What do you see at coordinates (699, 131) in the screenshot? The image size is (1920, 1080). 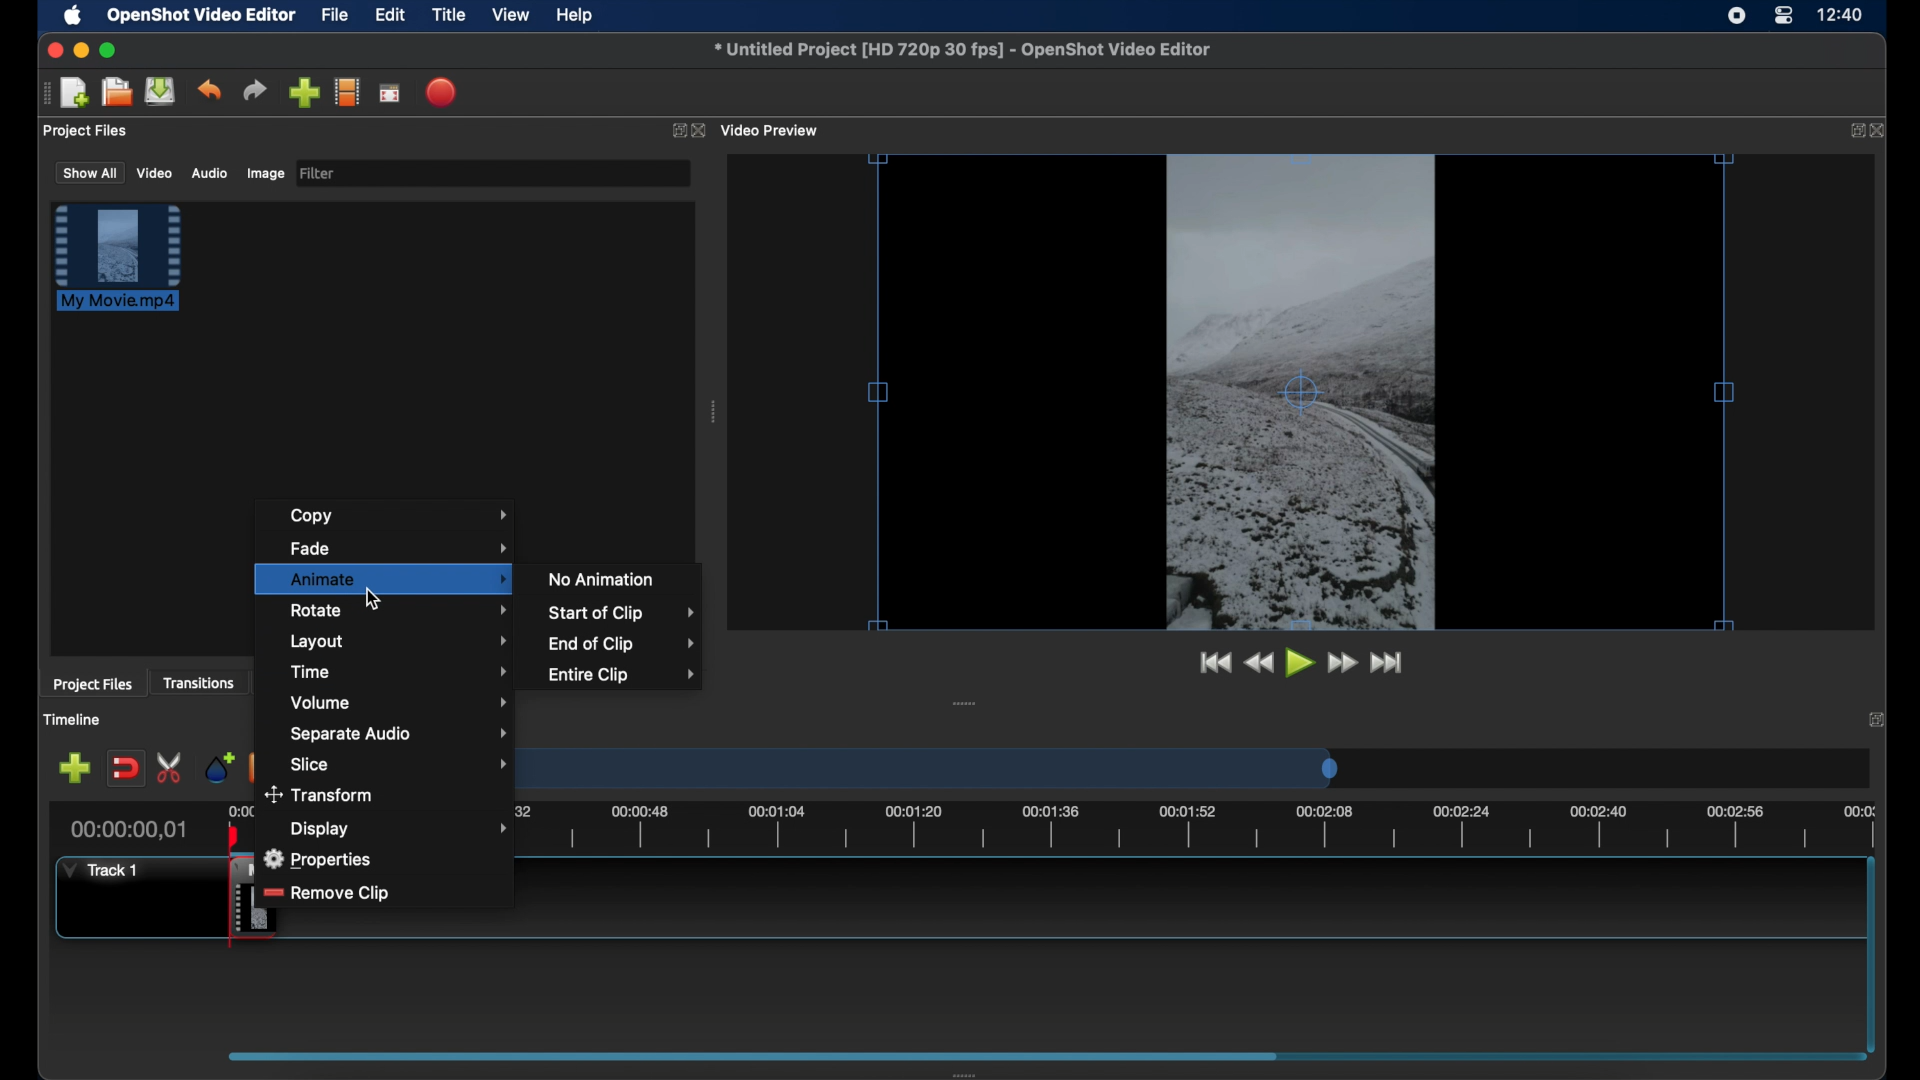 I see `close` at bounding box center [699, 131].